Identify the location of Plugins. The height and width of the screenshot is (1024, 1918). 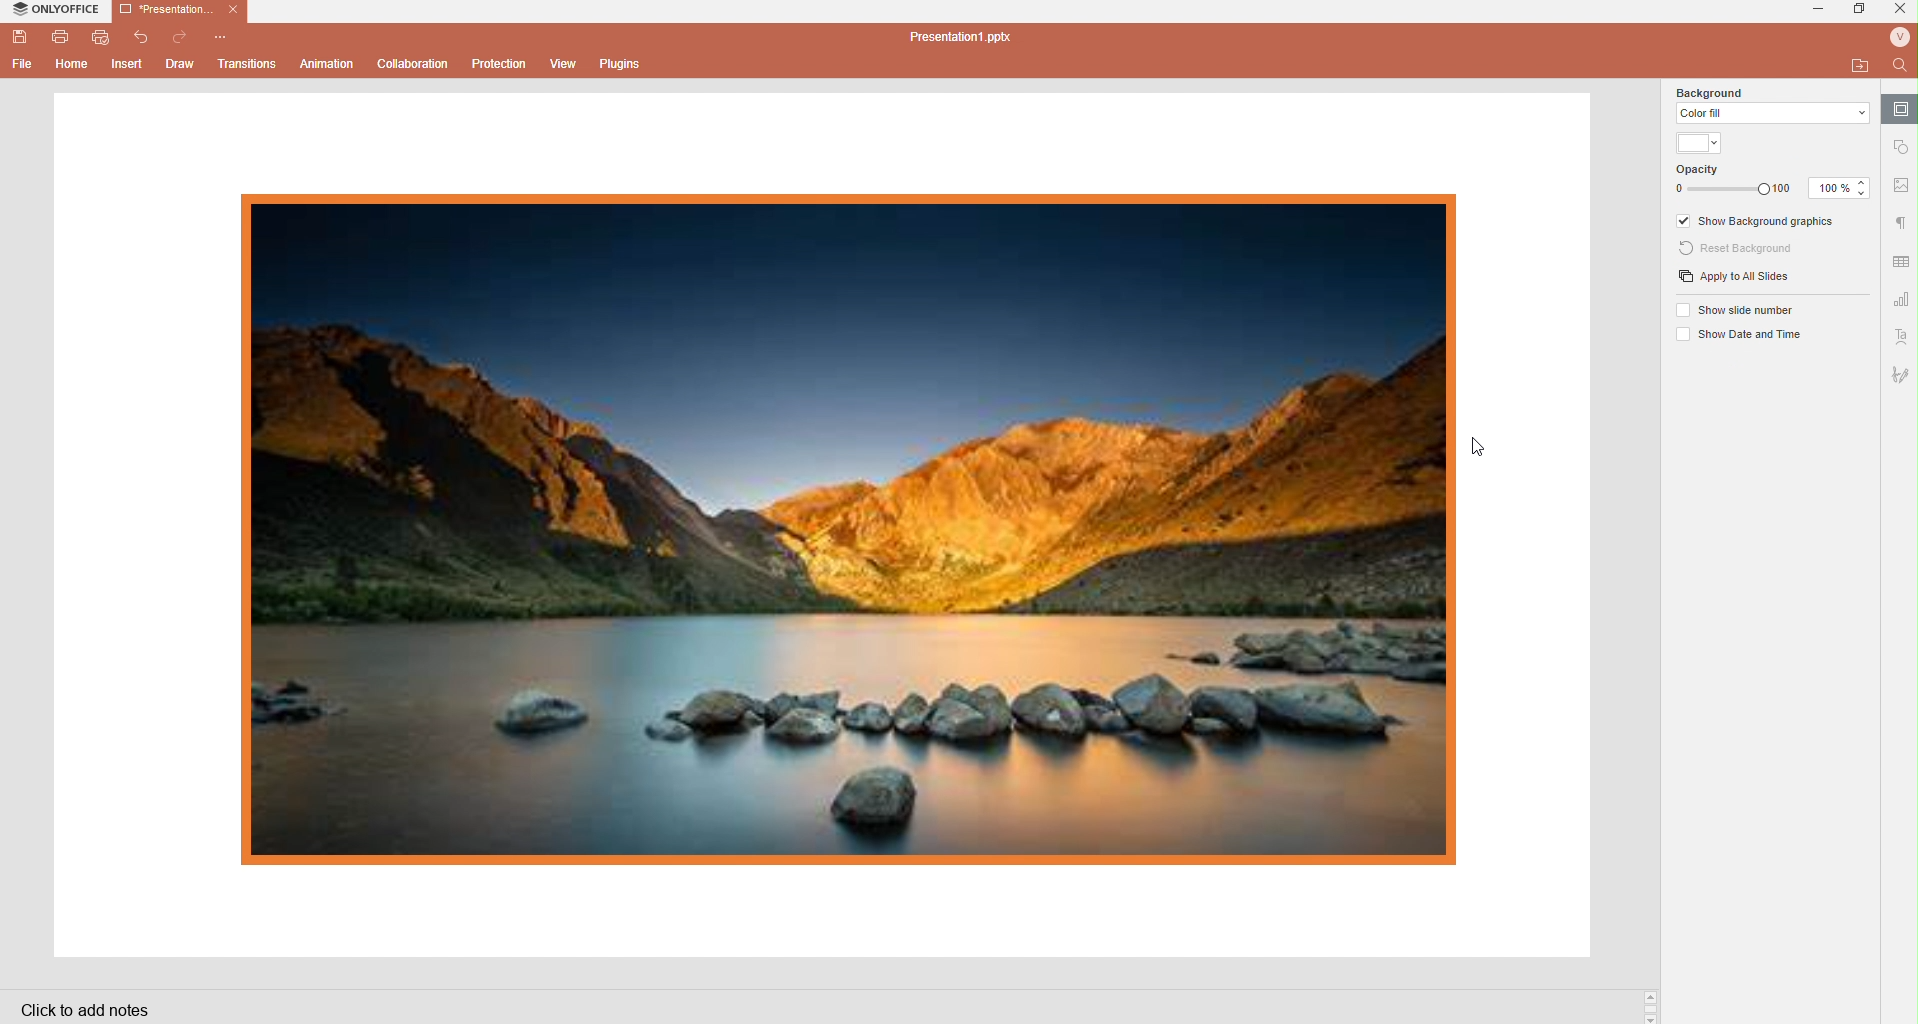
(620, 64).